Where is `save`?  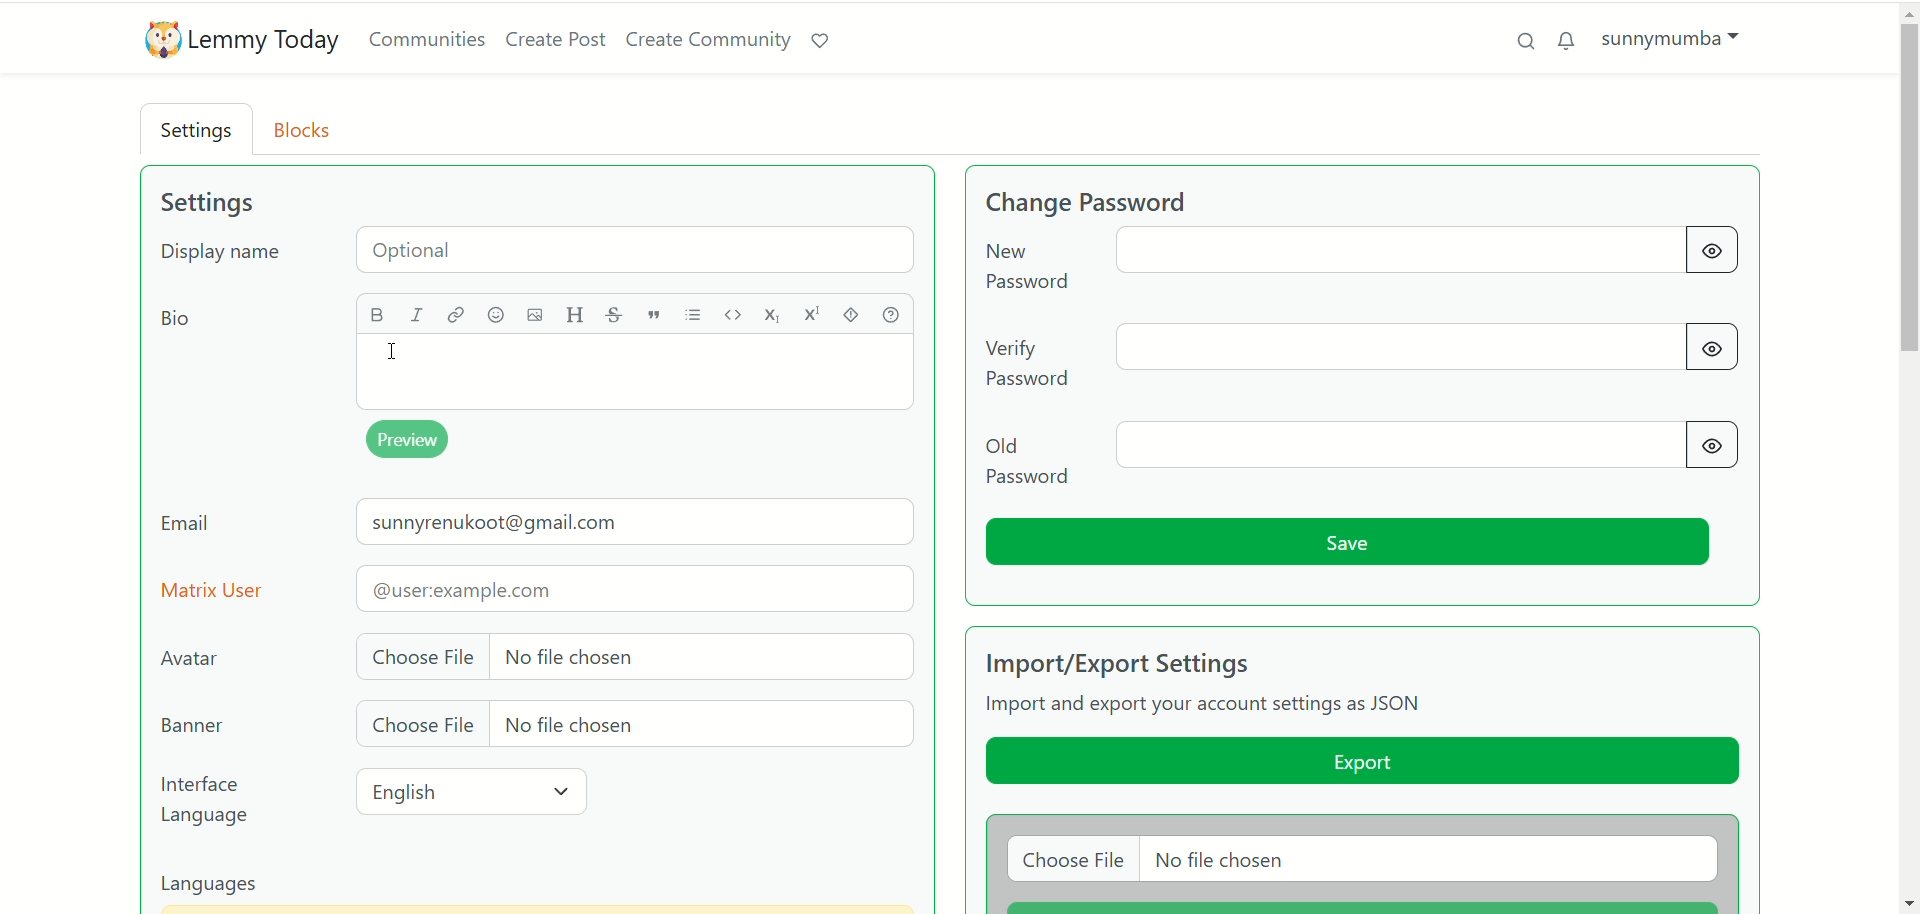 save is located at coordinates (1351, 543).